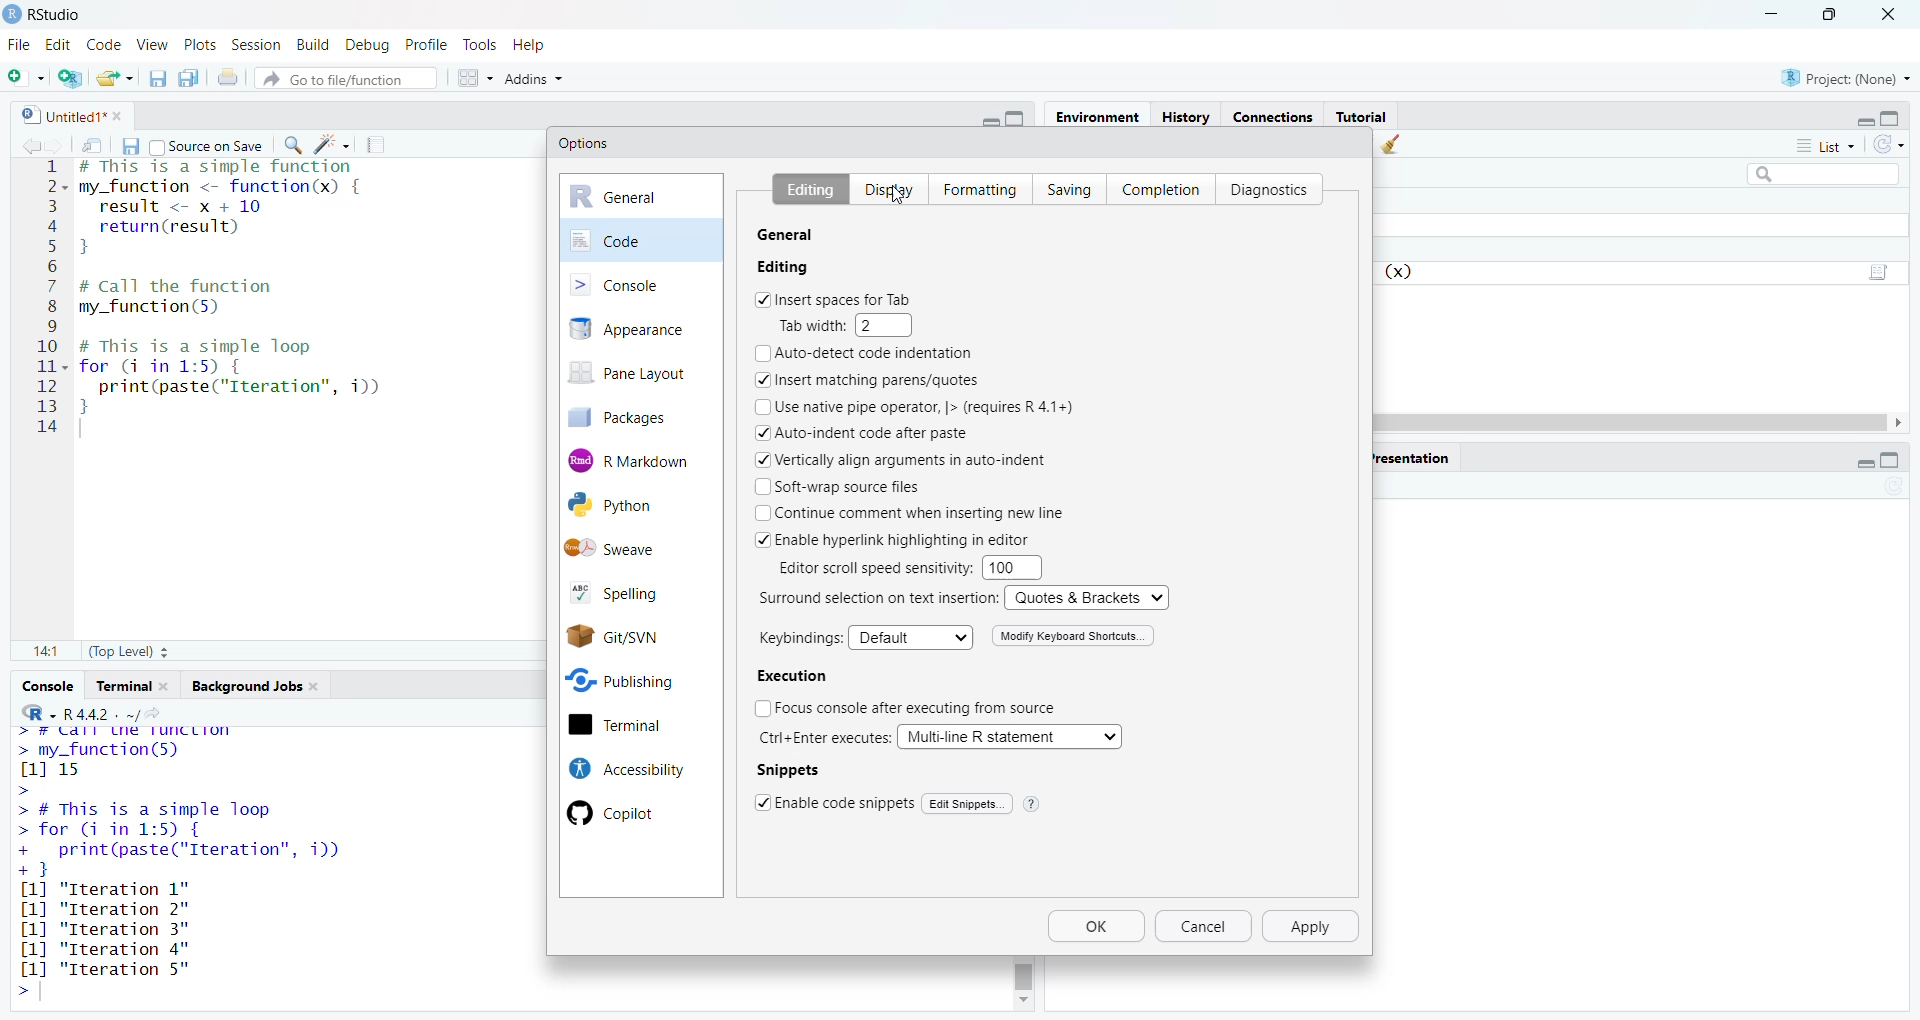 The height and width of the screenshot is (1020, 1920). I want to click on Tutorial, so click(1362, 115).